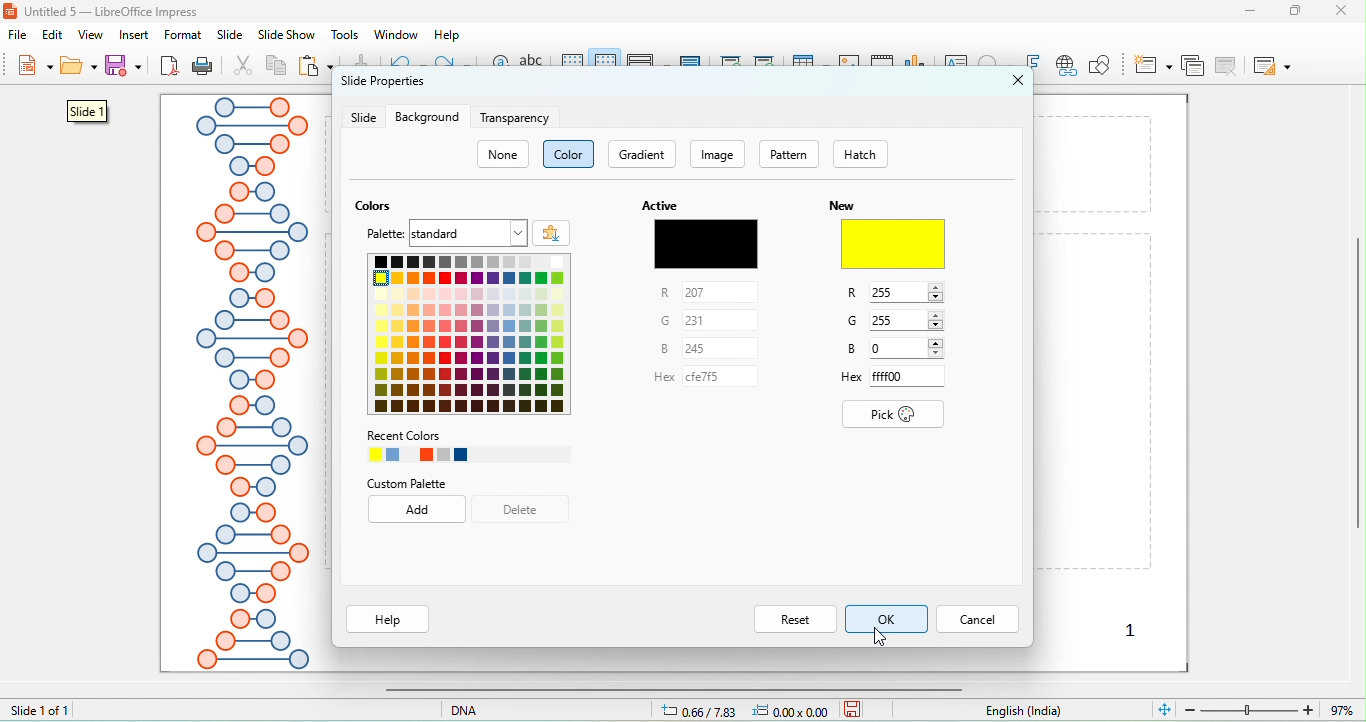 This screenshot has width=1366, height=722. I want to click on G, so click(897, 320).